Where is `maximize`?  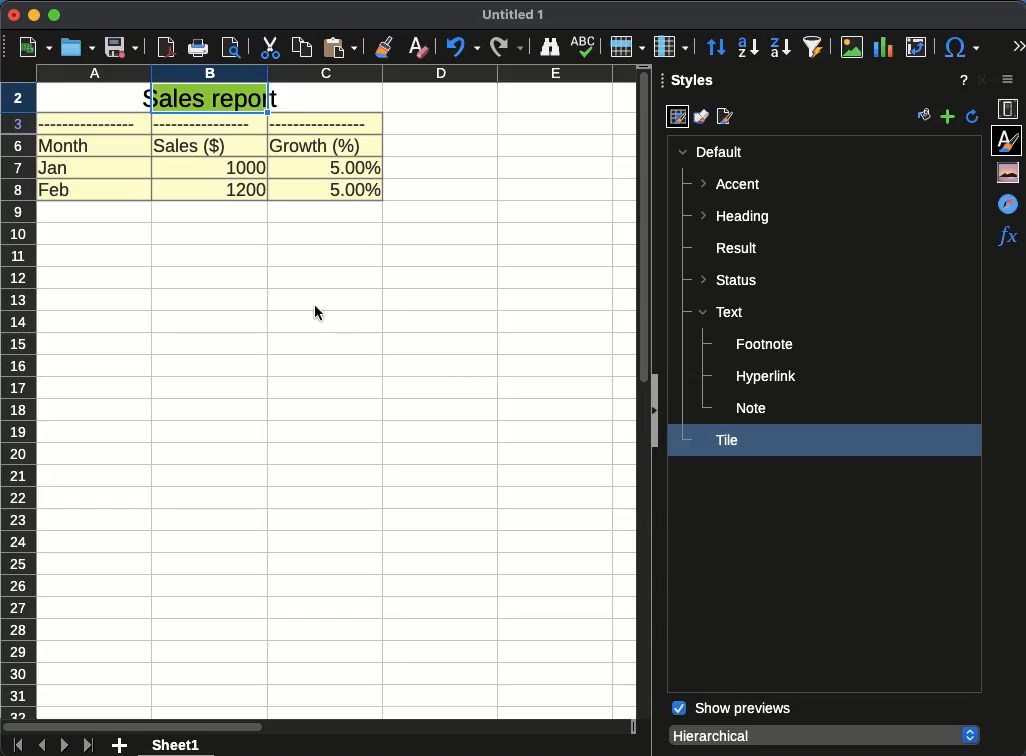 maximize is located at coordinates (56, 16).